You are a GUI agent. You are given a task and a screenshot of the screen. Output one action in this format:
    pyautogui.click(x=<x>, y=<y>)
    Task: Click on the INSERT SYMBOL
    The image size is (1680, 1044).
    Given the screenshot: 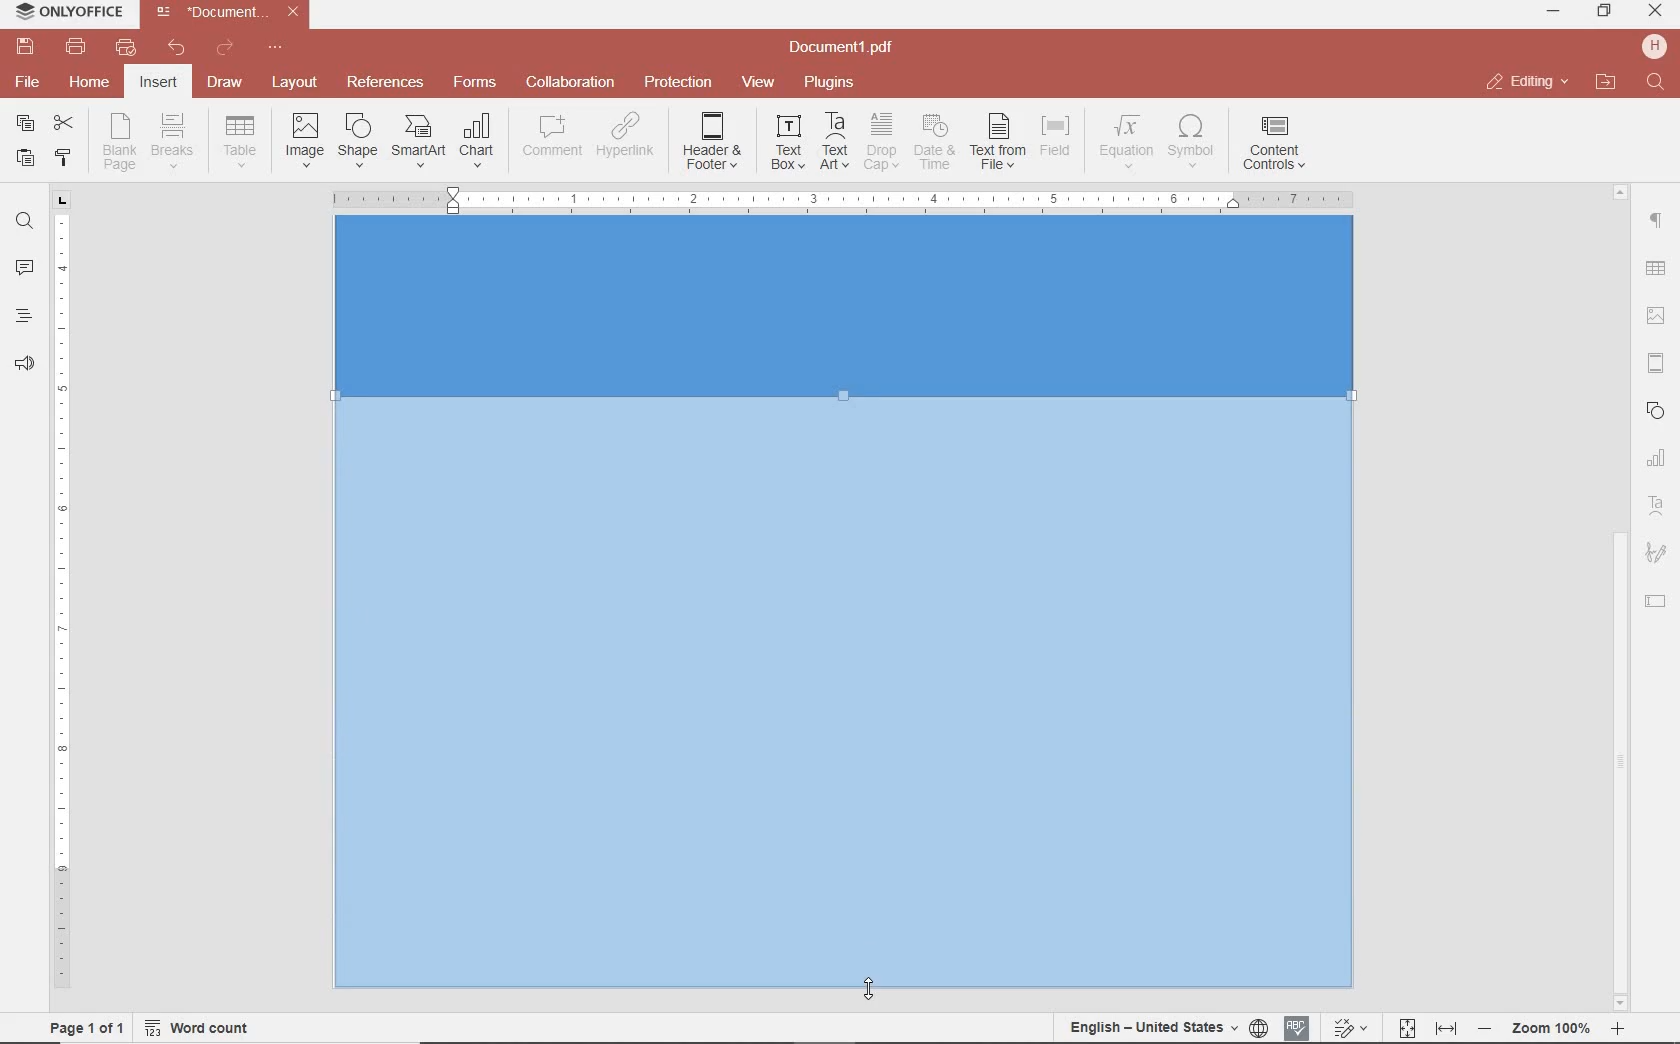 What is the action you would take?
    pyautogui.click(x=1191, y=140)
    